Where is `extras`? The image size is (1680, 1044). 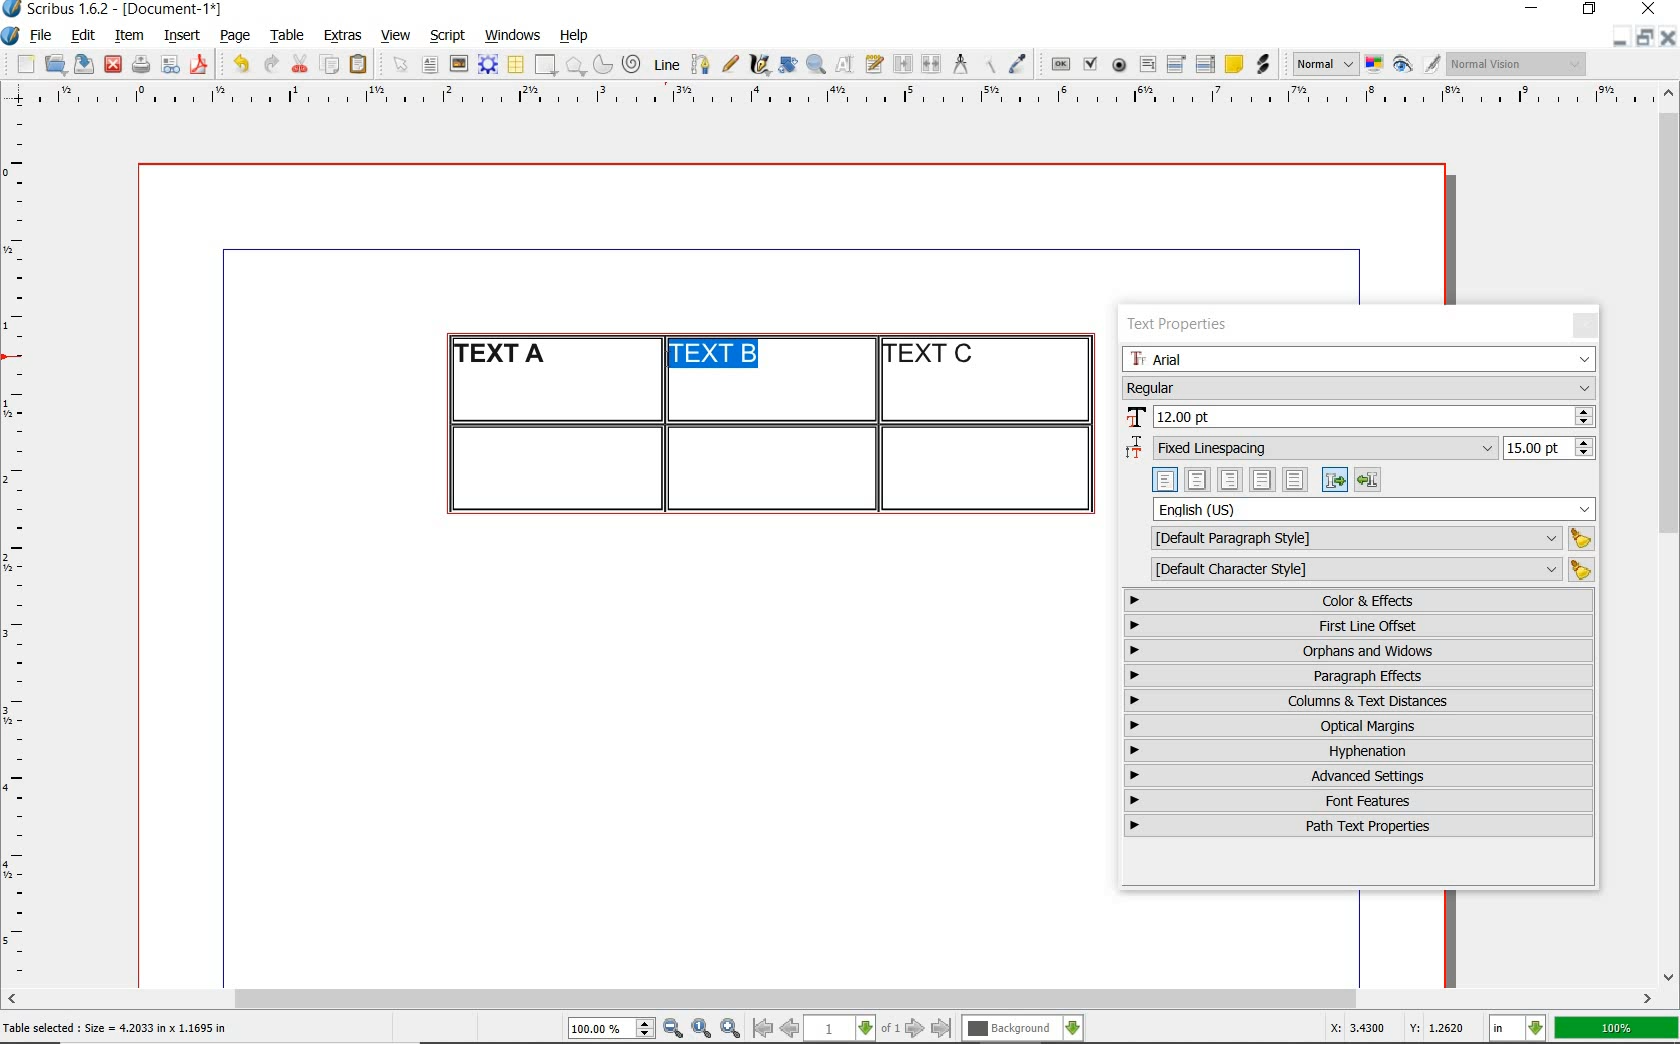
extras is located at coordinates (343, 37).